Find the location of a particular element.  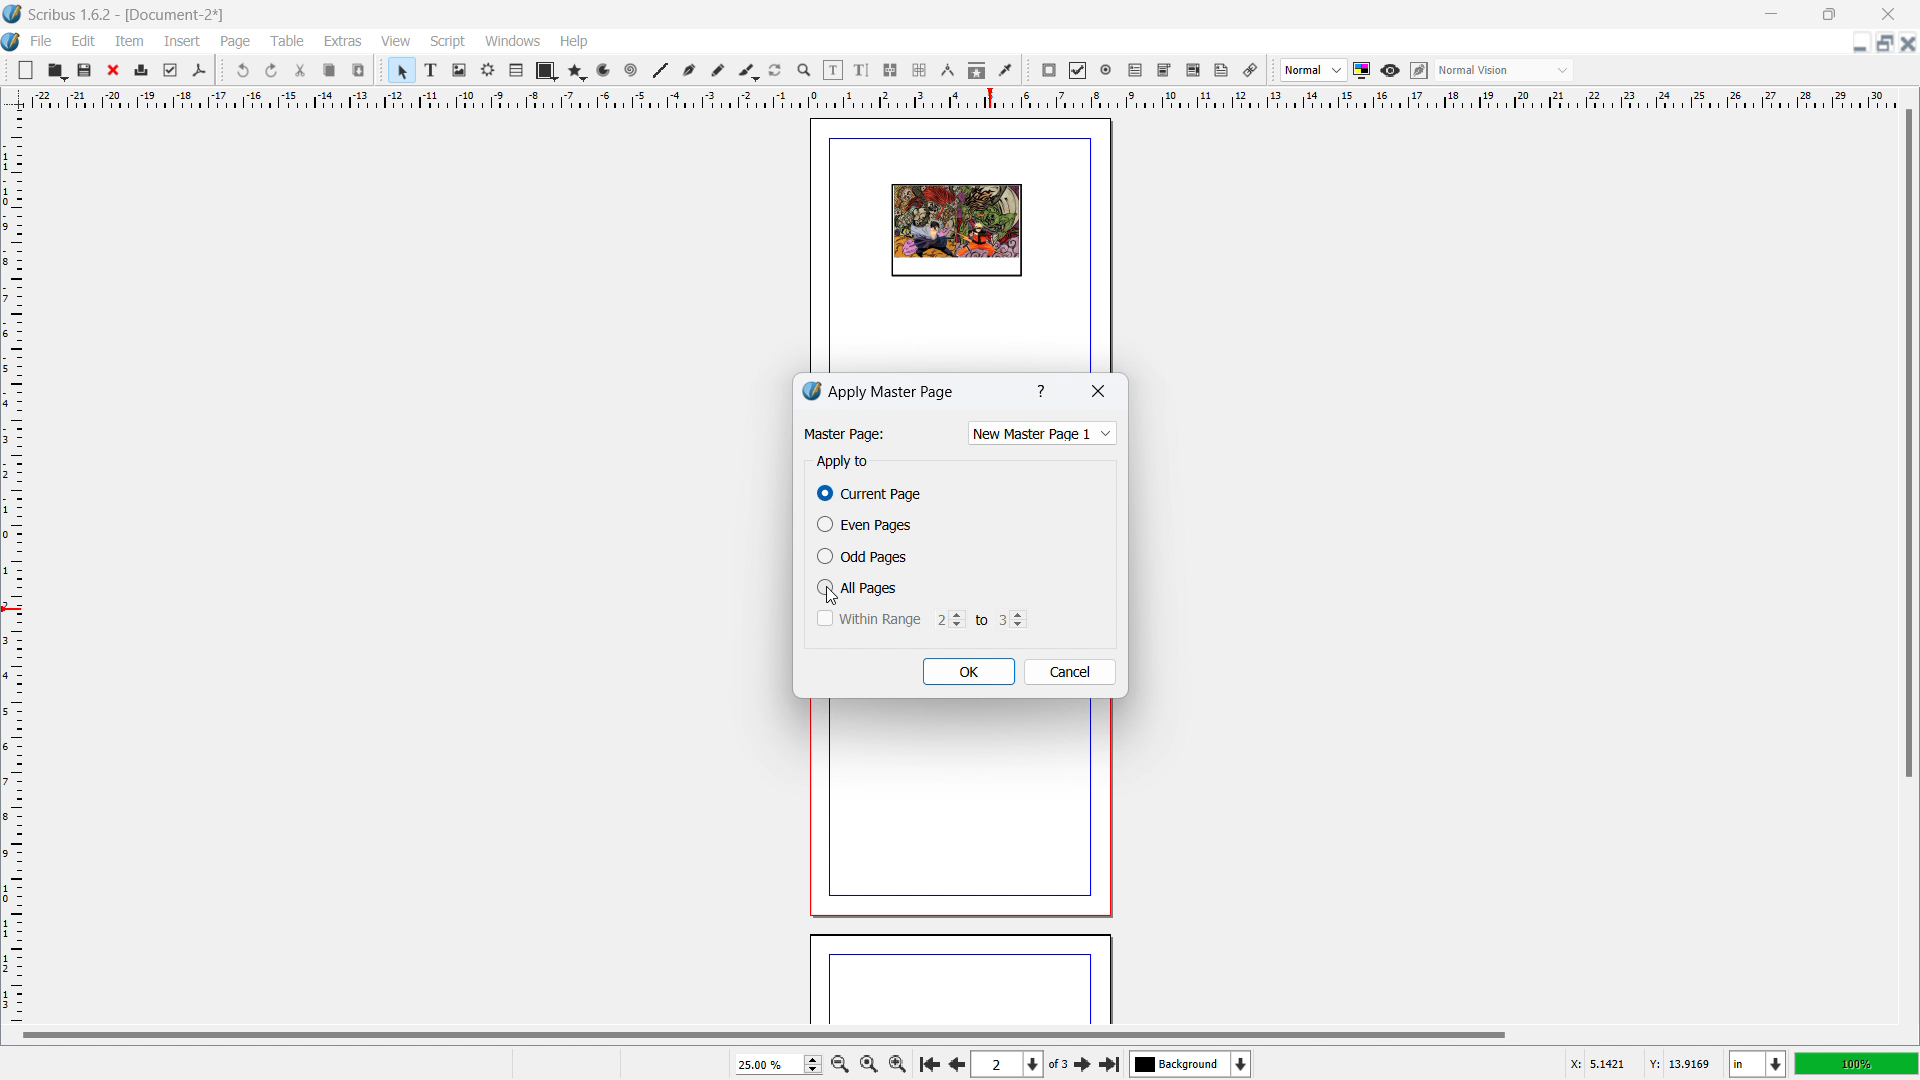

preview mode is located at coordinates (1390, 71).